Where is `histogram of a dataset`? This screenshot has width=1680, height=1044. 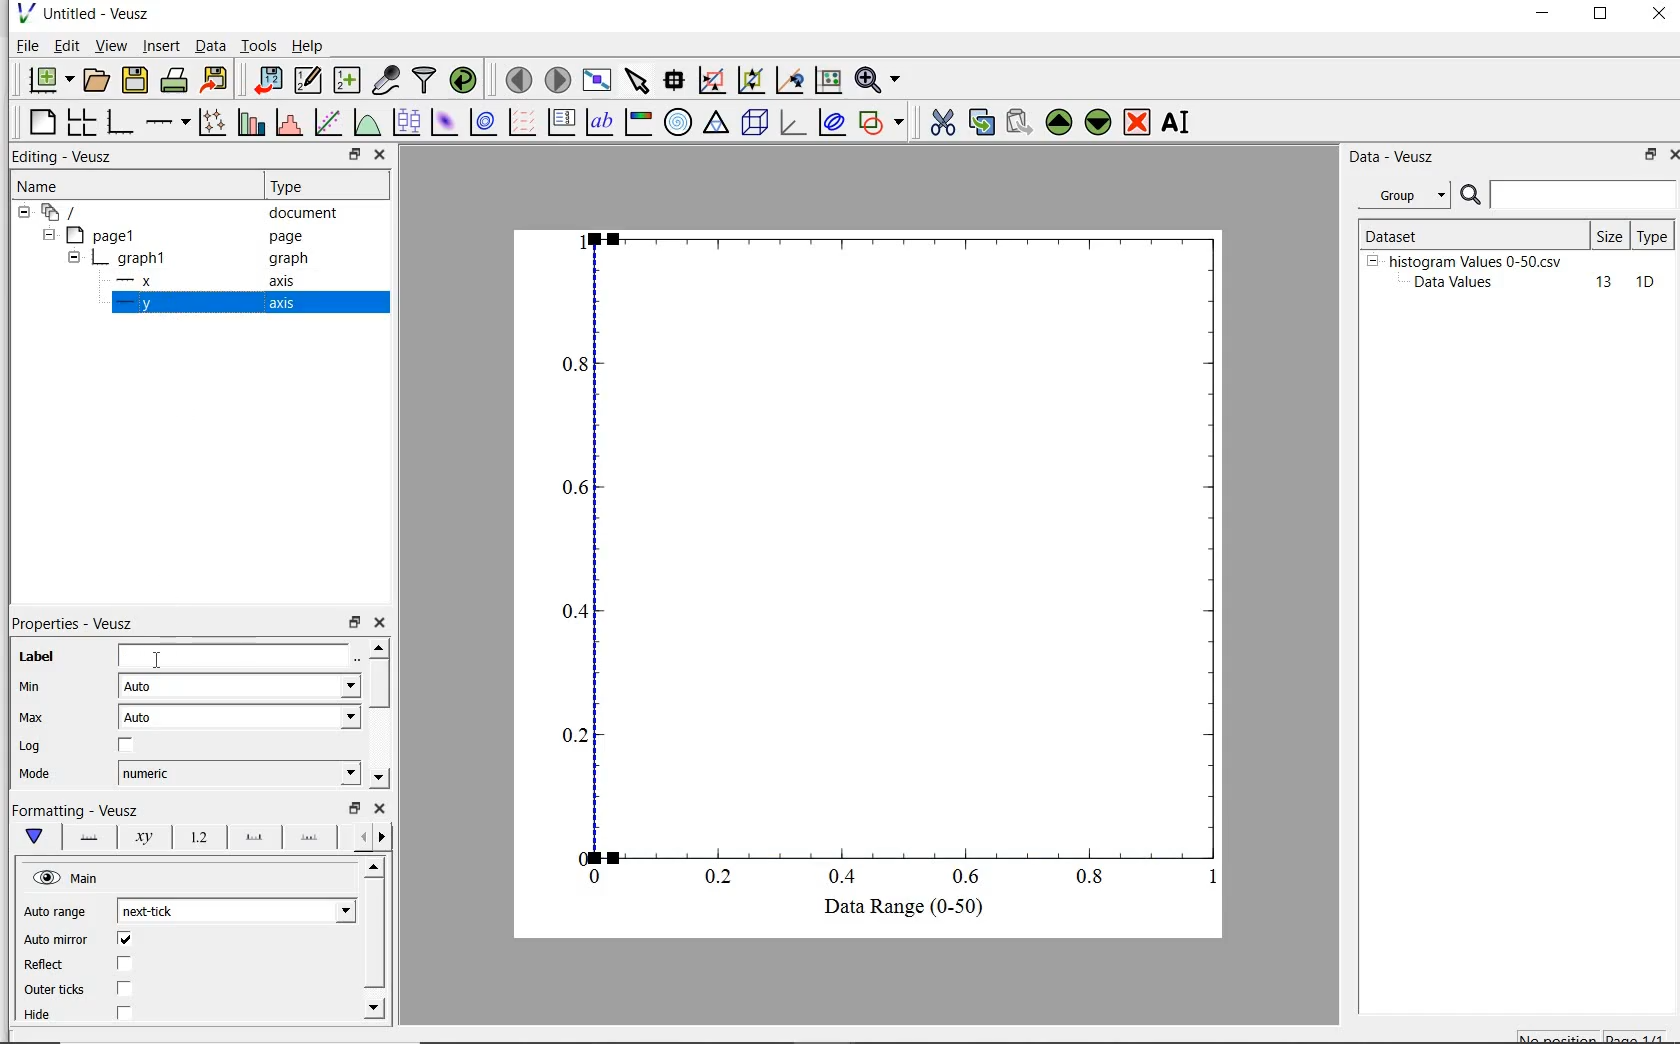 histogram of a dataset is located at coordinates (288, 123).